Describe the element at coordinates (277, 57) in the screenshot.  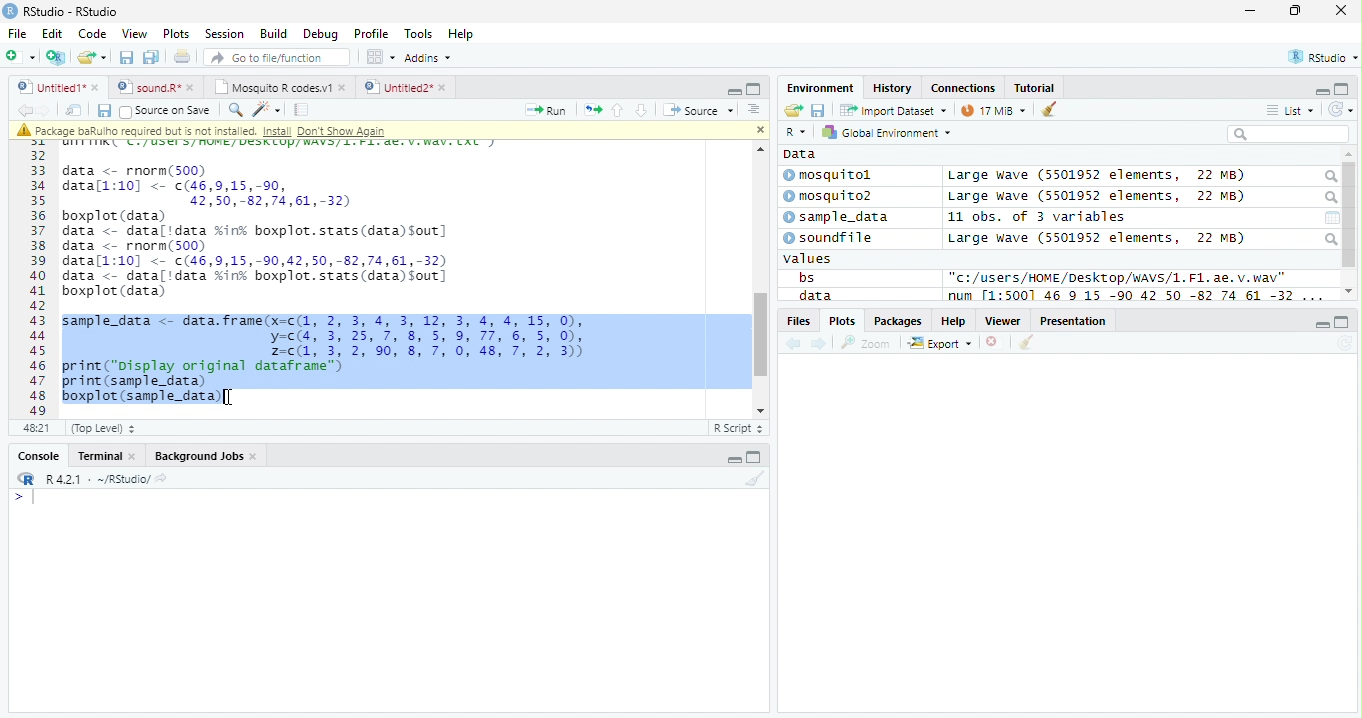
I see `Go to fie/function` at that location.